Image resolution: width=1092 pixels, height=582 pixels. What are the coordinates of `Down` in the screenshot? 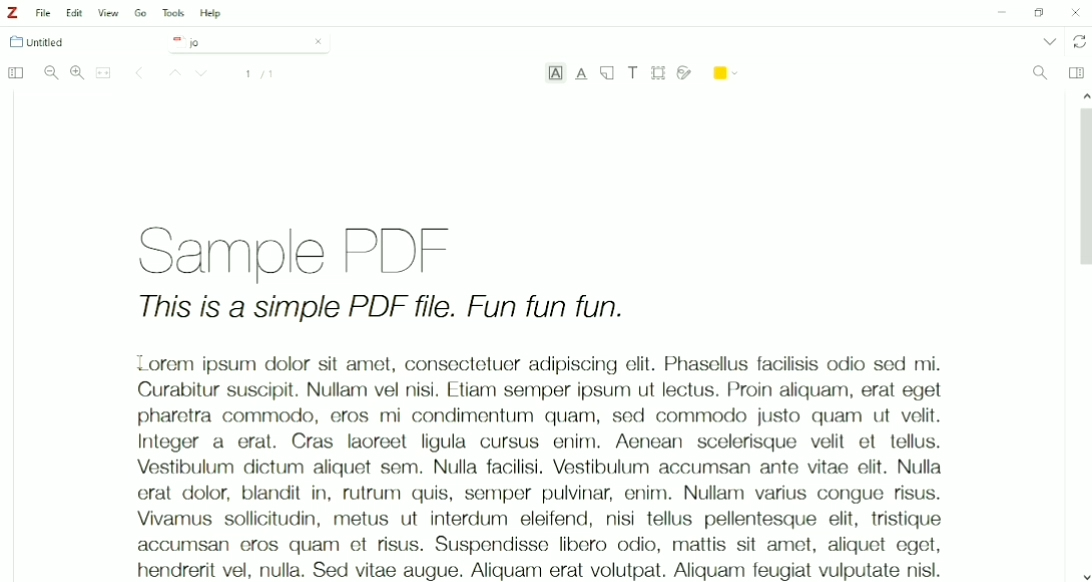 It's located at (1085, 575).